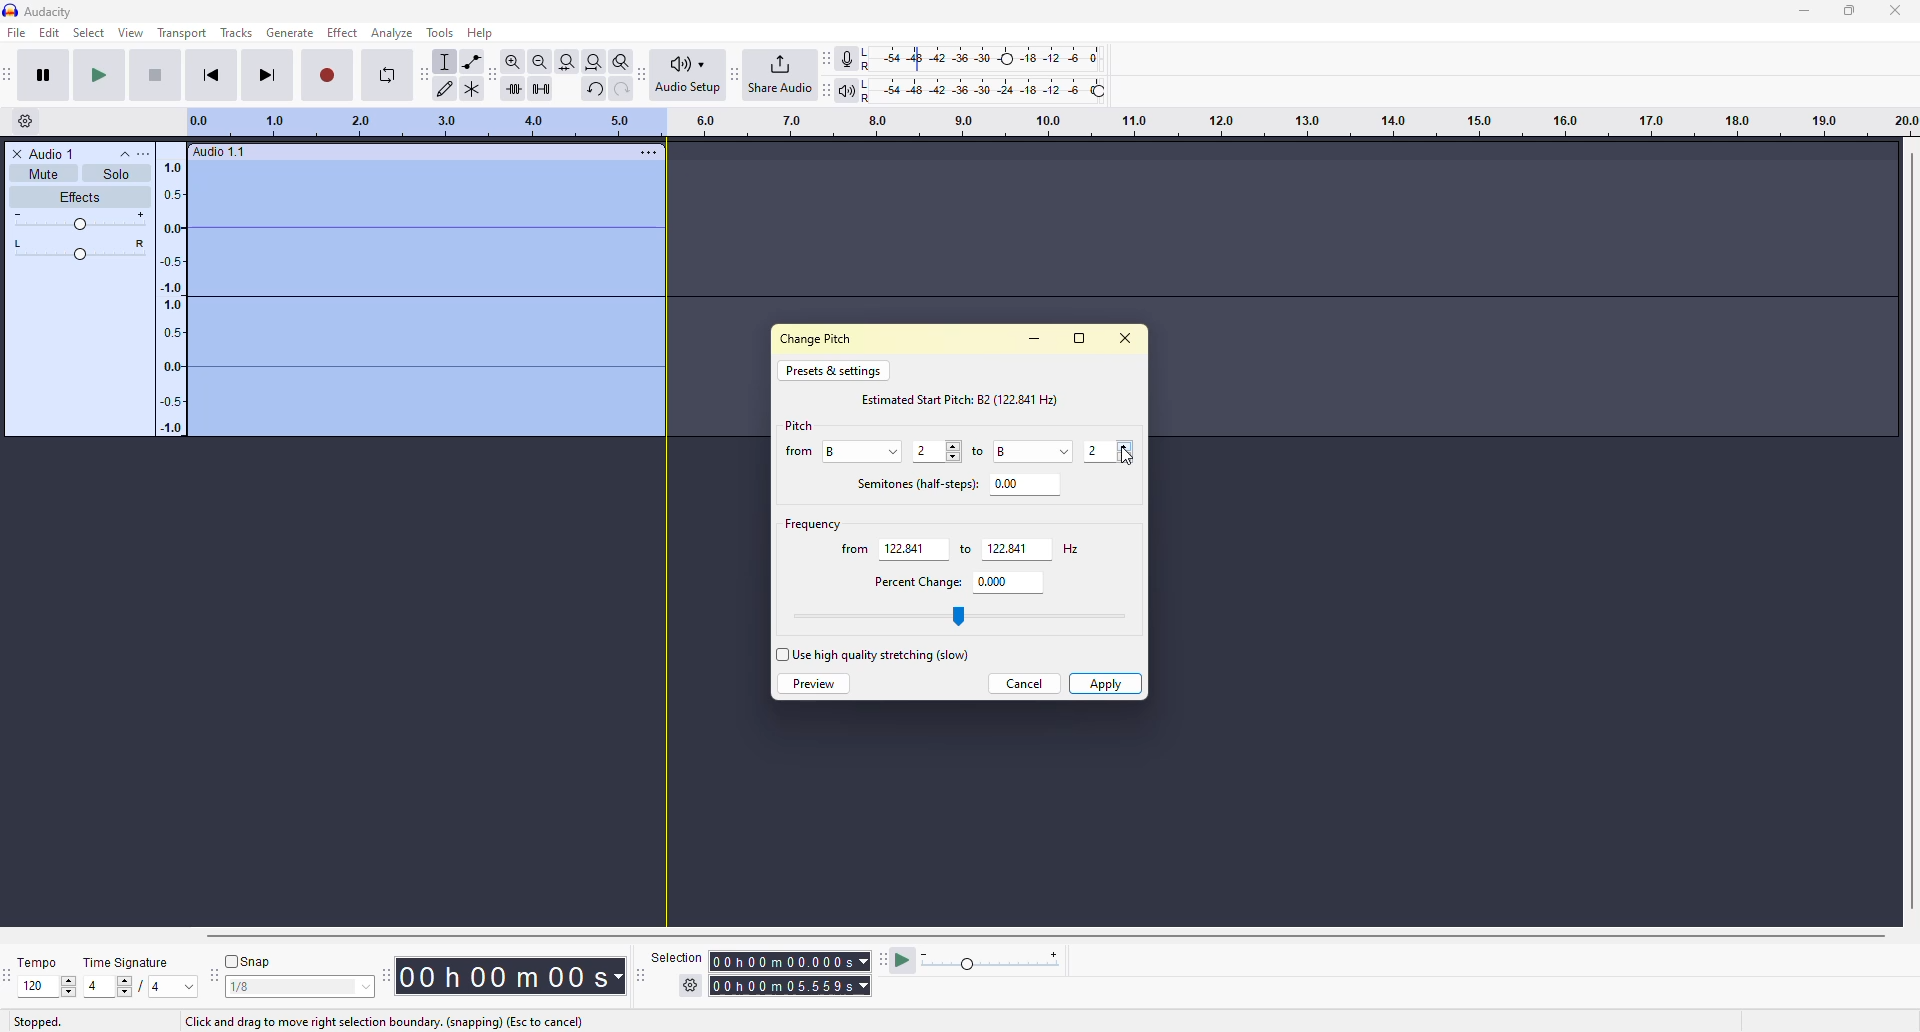 Image resolution: width=1920 pixels, height=1032 pixels. Describe the element at coordinates (912, 580) in the screenshot. I see `percent` at that location.